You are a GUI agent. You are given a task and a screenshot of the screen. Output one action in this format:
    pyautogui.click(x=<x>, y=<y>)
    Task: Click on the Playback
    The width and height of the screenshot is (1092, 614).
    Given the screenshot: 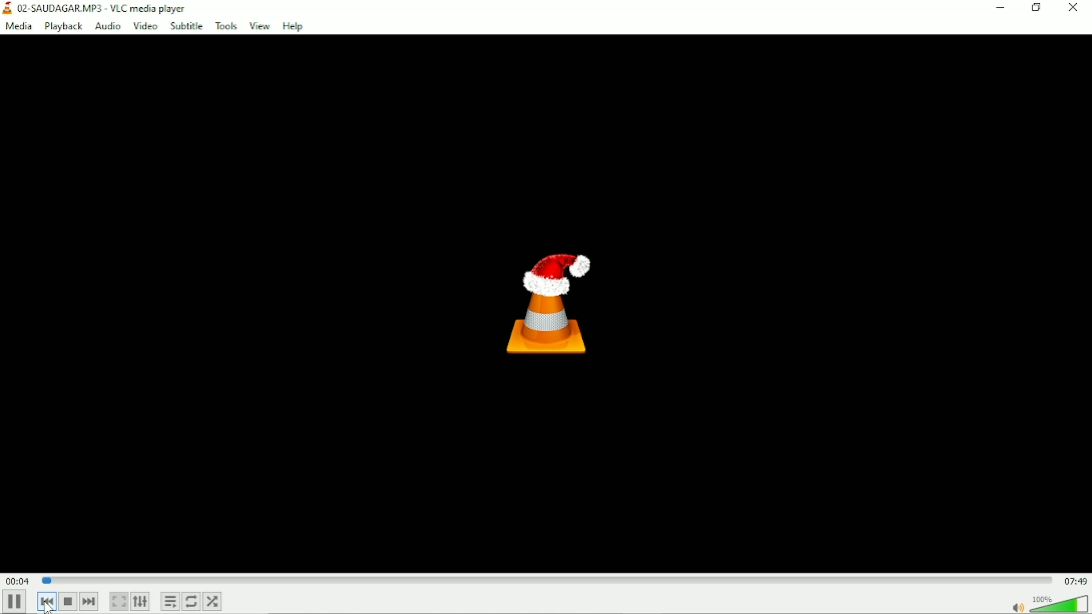 What is the action you would take?
    pyautogui.click(x=62, y=27)
    